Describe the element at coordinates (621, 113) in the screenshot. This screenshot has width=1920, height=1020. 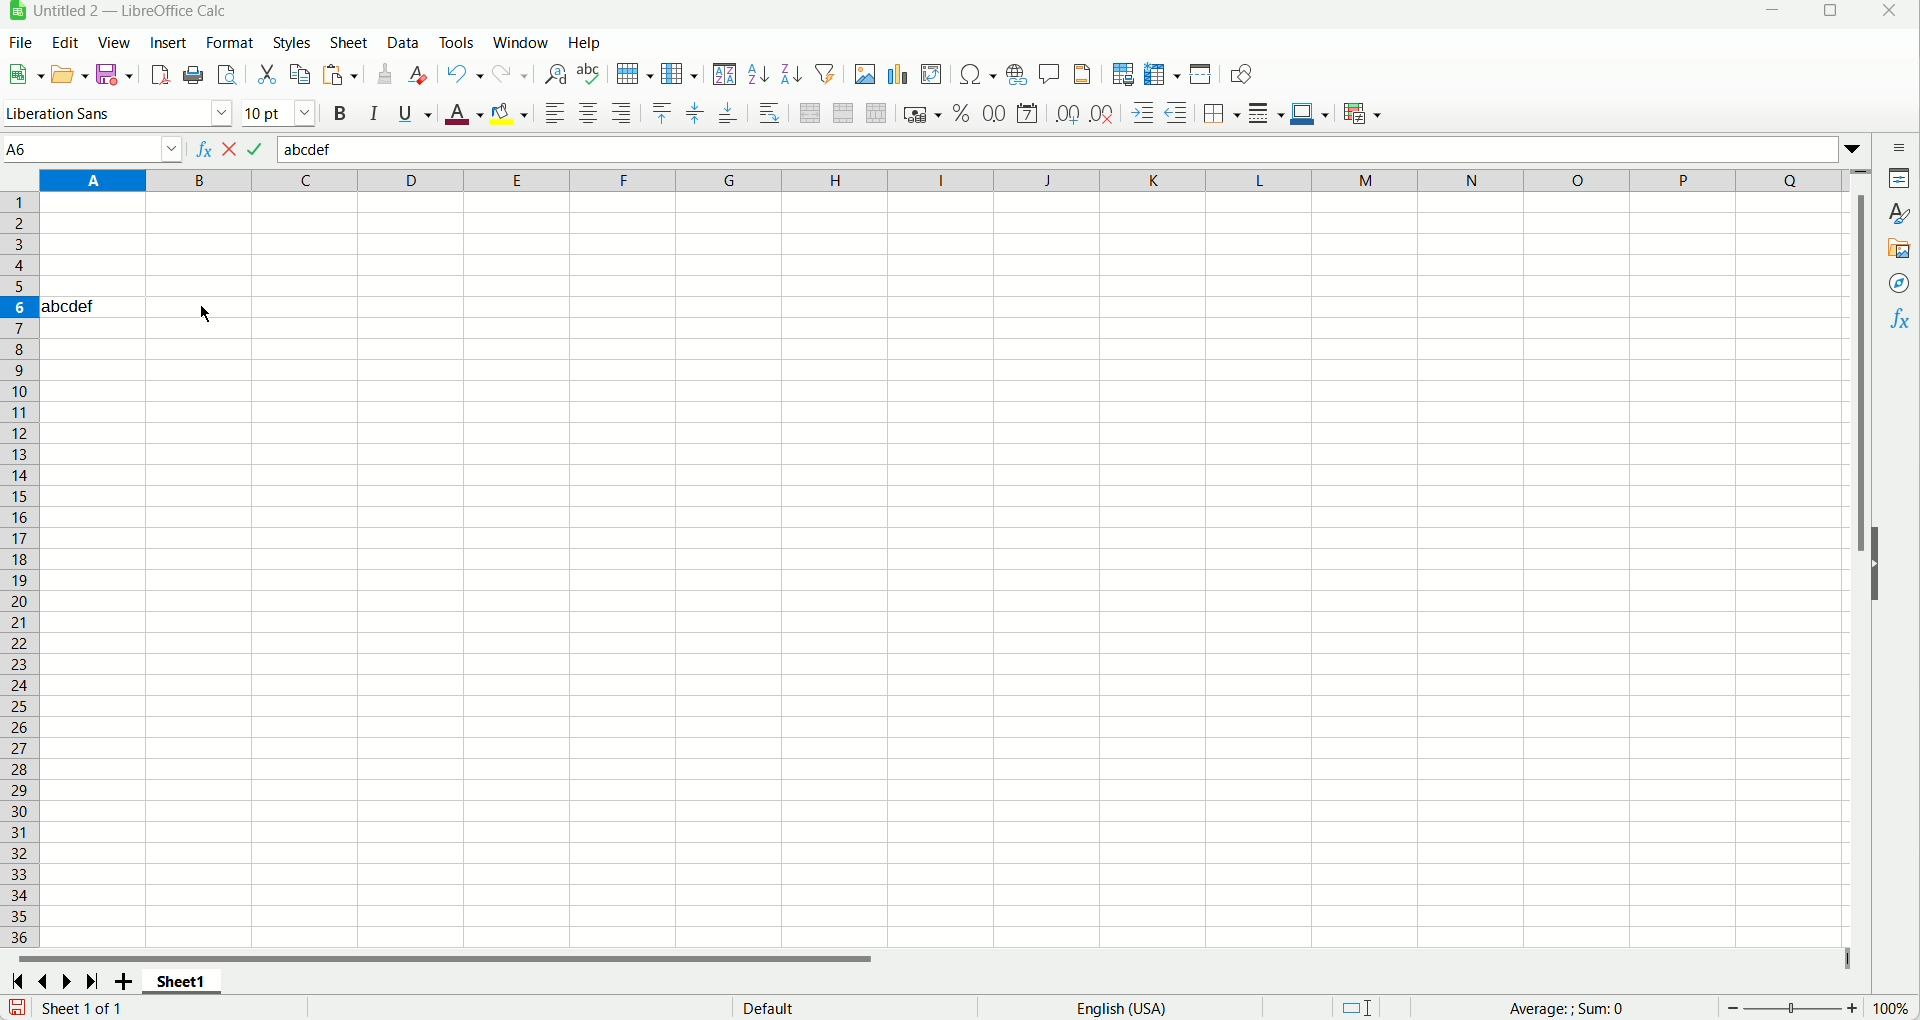
I see `align right` at that location.